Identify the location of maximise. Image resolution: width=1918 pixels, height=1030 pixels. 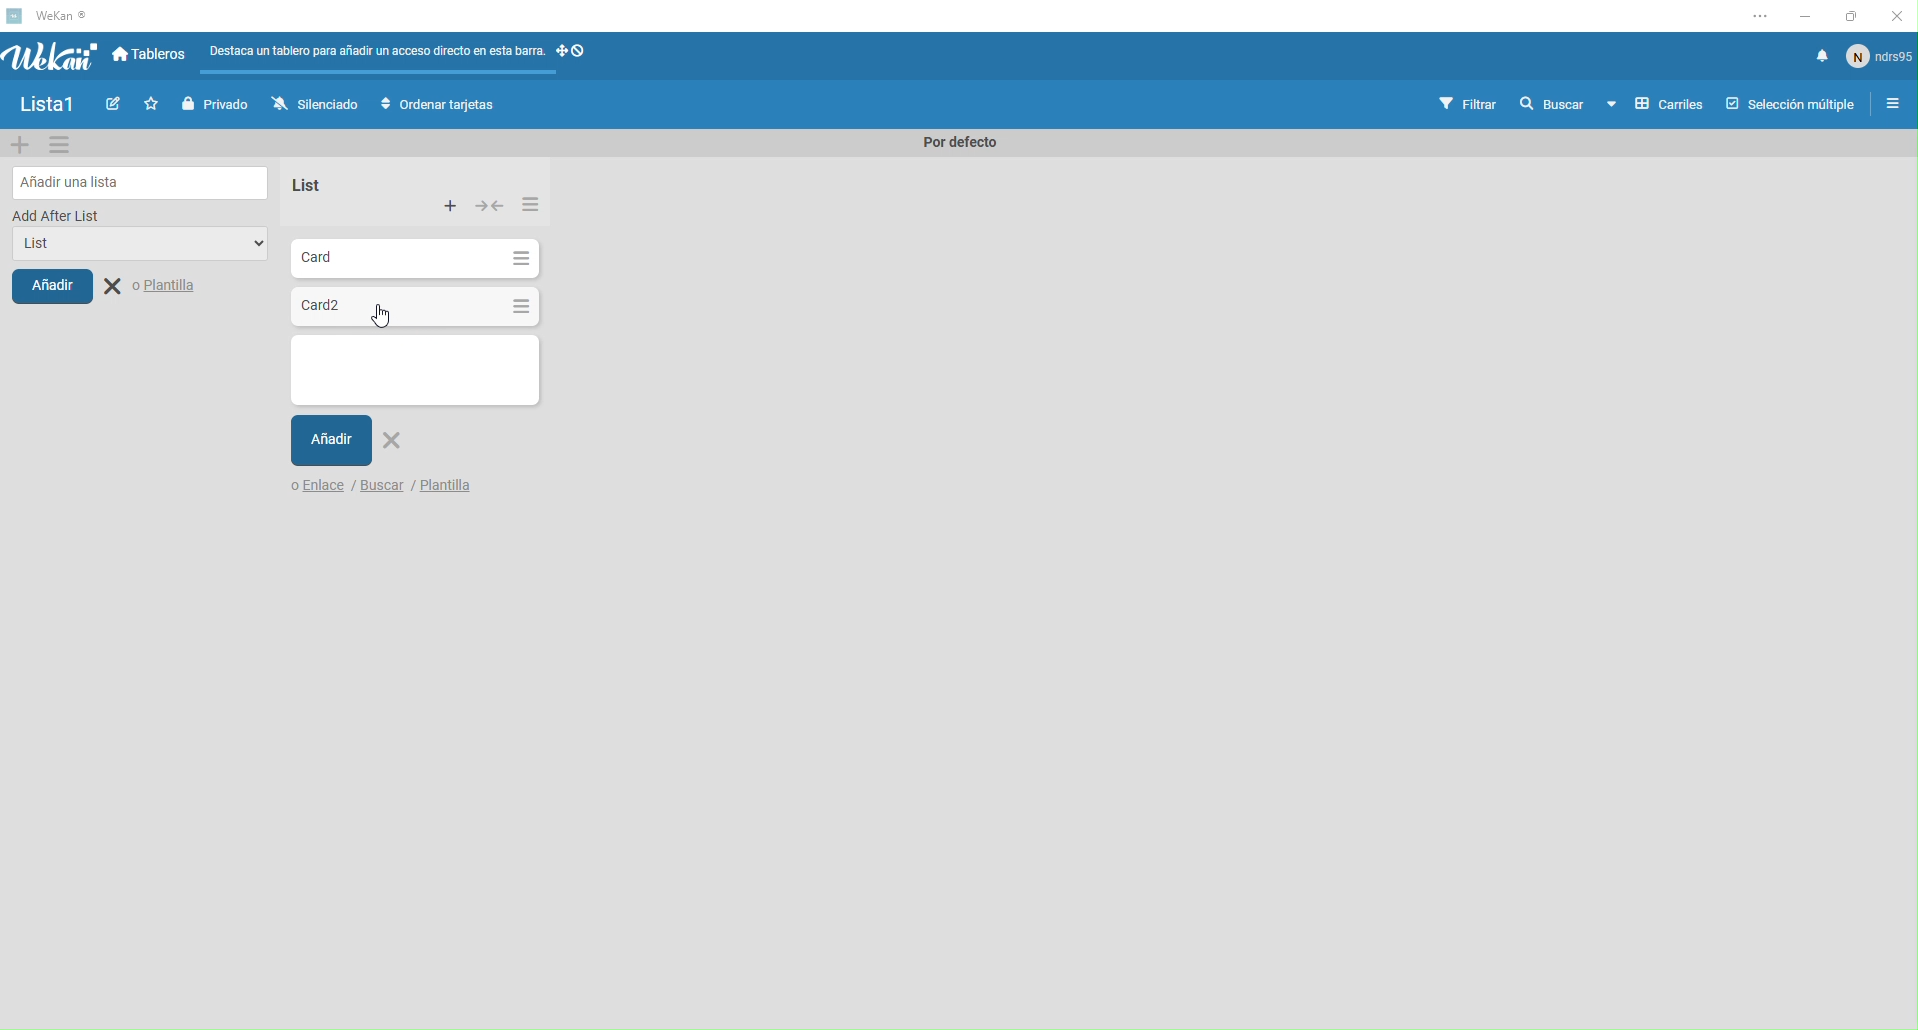
(1853, 15).